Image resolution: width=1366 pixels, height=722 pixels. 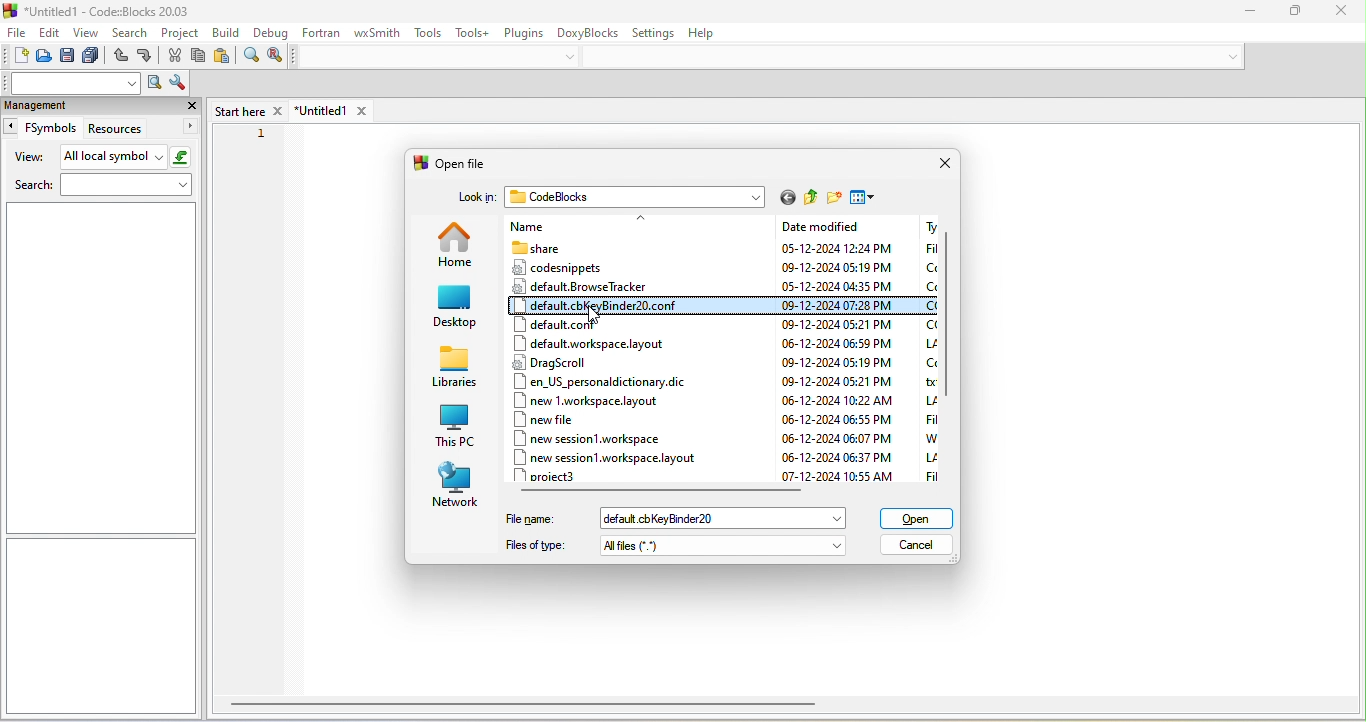 I want to click on horizontal bar, so click(x=528, y=704).